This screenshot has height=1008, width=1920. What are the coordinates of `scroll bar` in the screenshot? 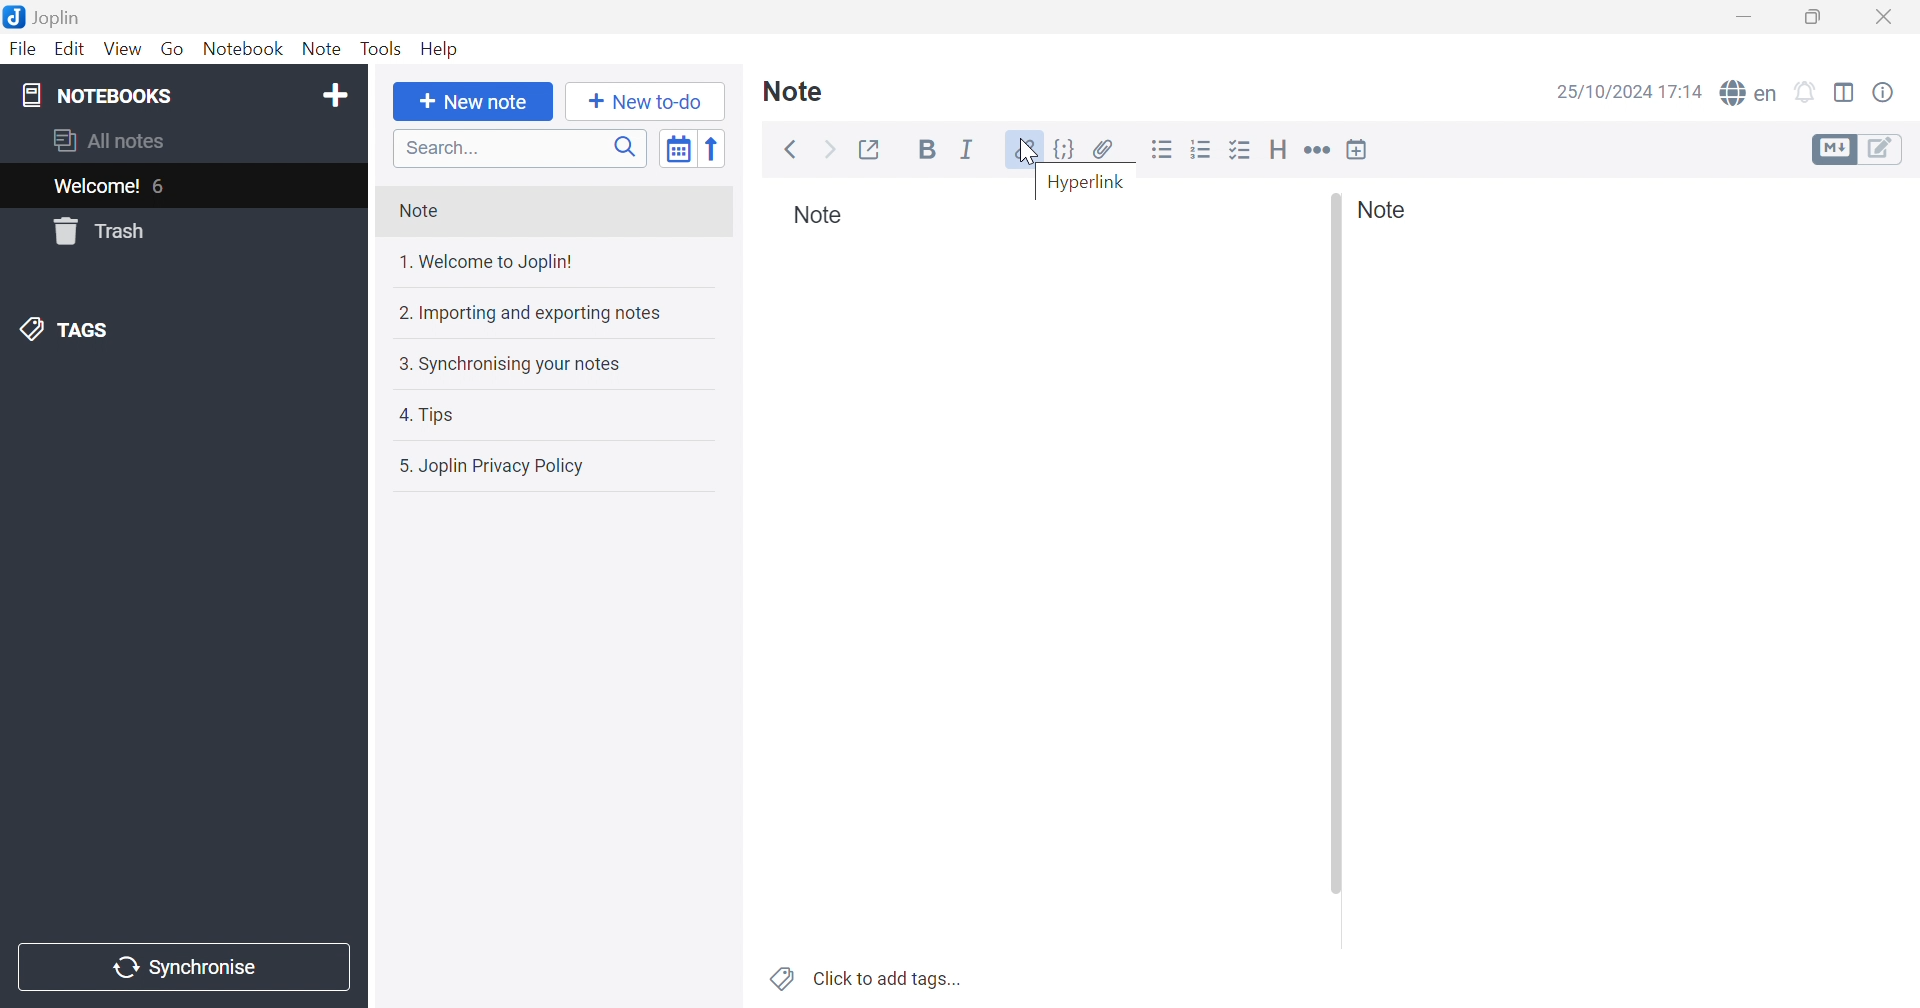 It's located at (1336, 544).